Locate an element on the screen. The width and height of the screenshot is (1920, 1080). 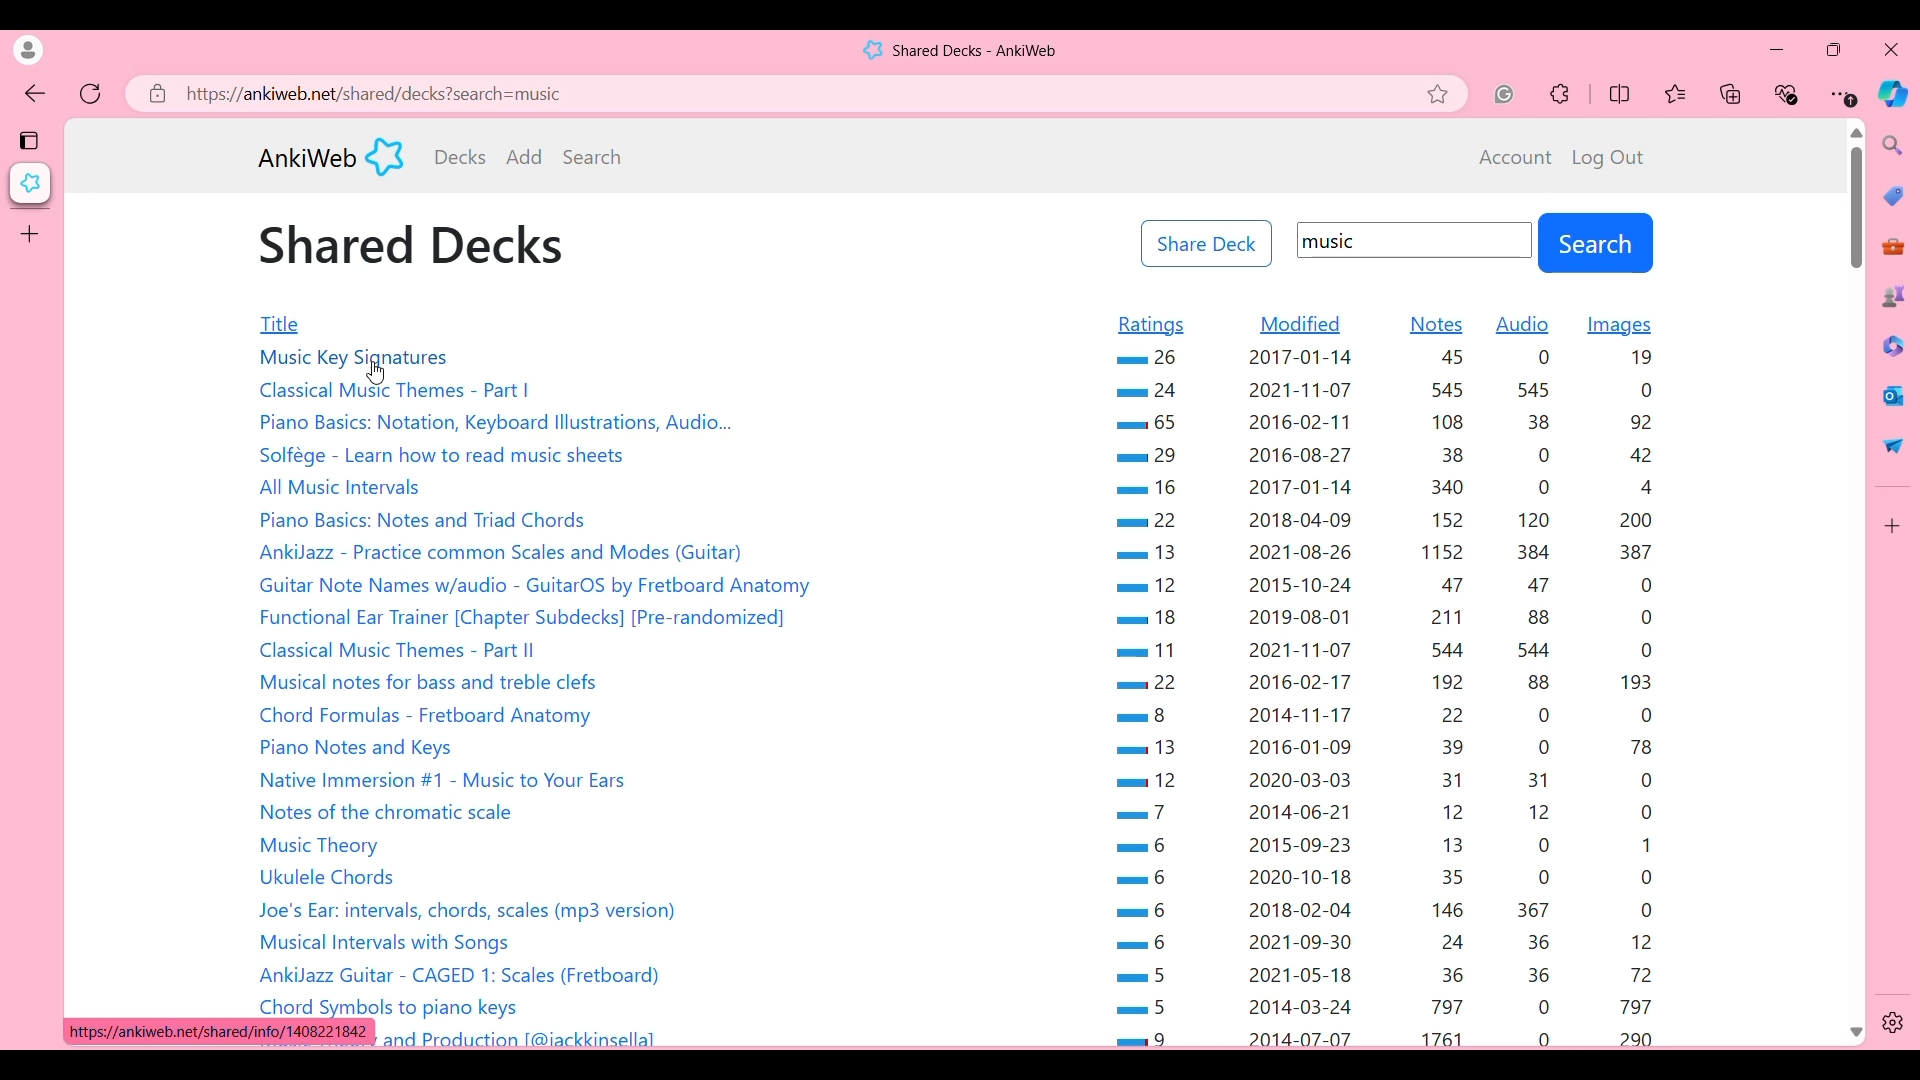
Musical notes for bass and treble clefs is located at coordinates (429, 683).